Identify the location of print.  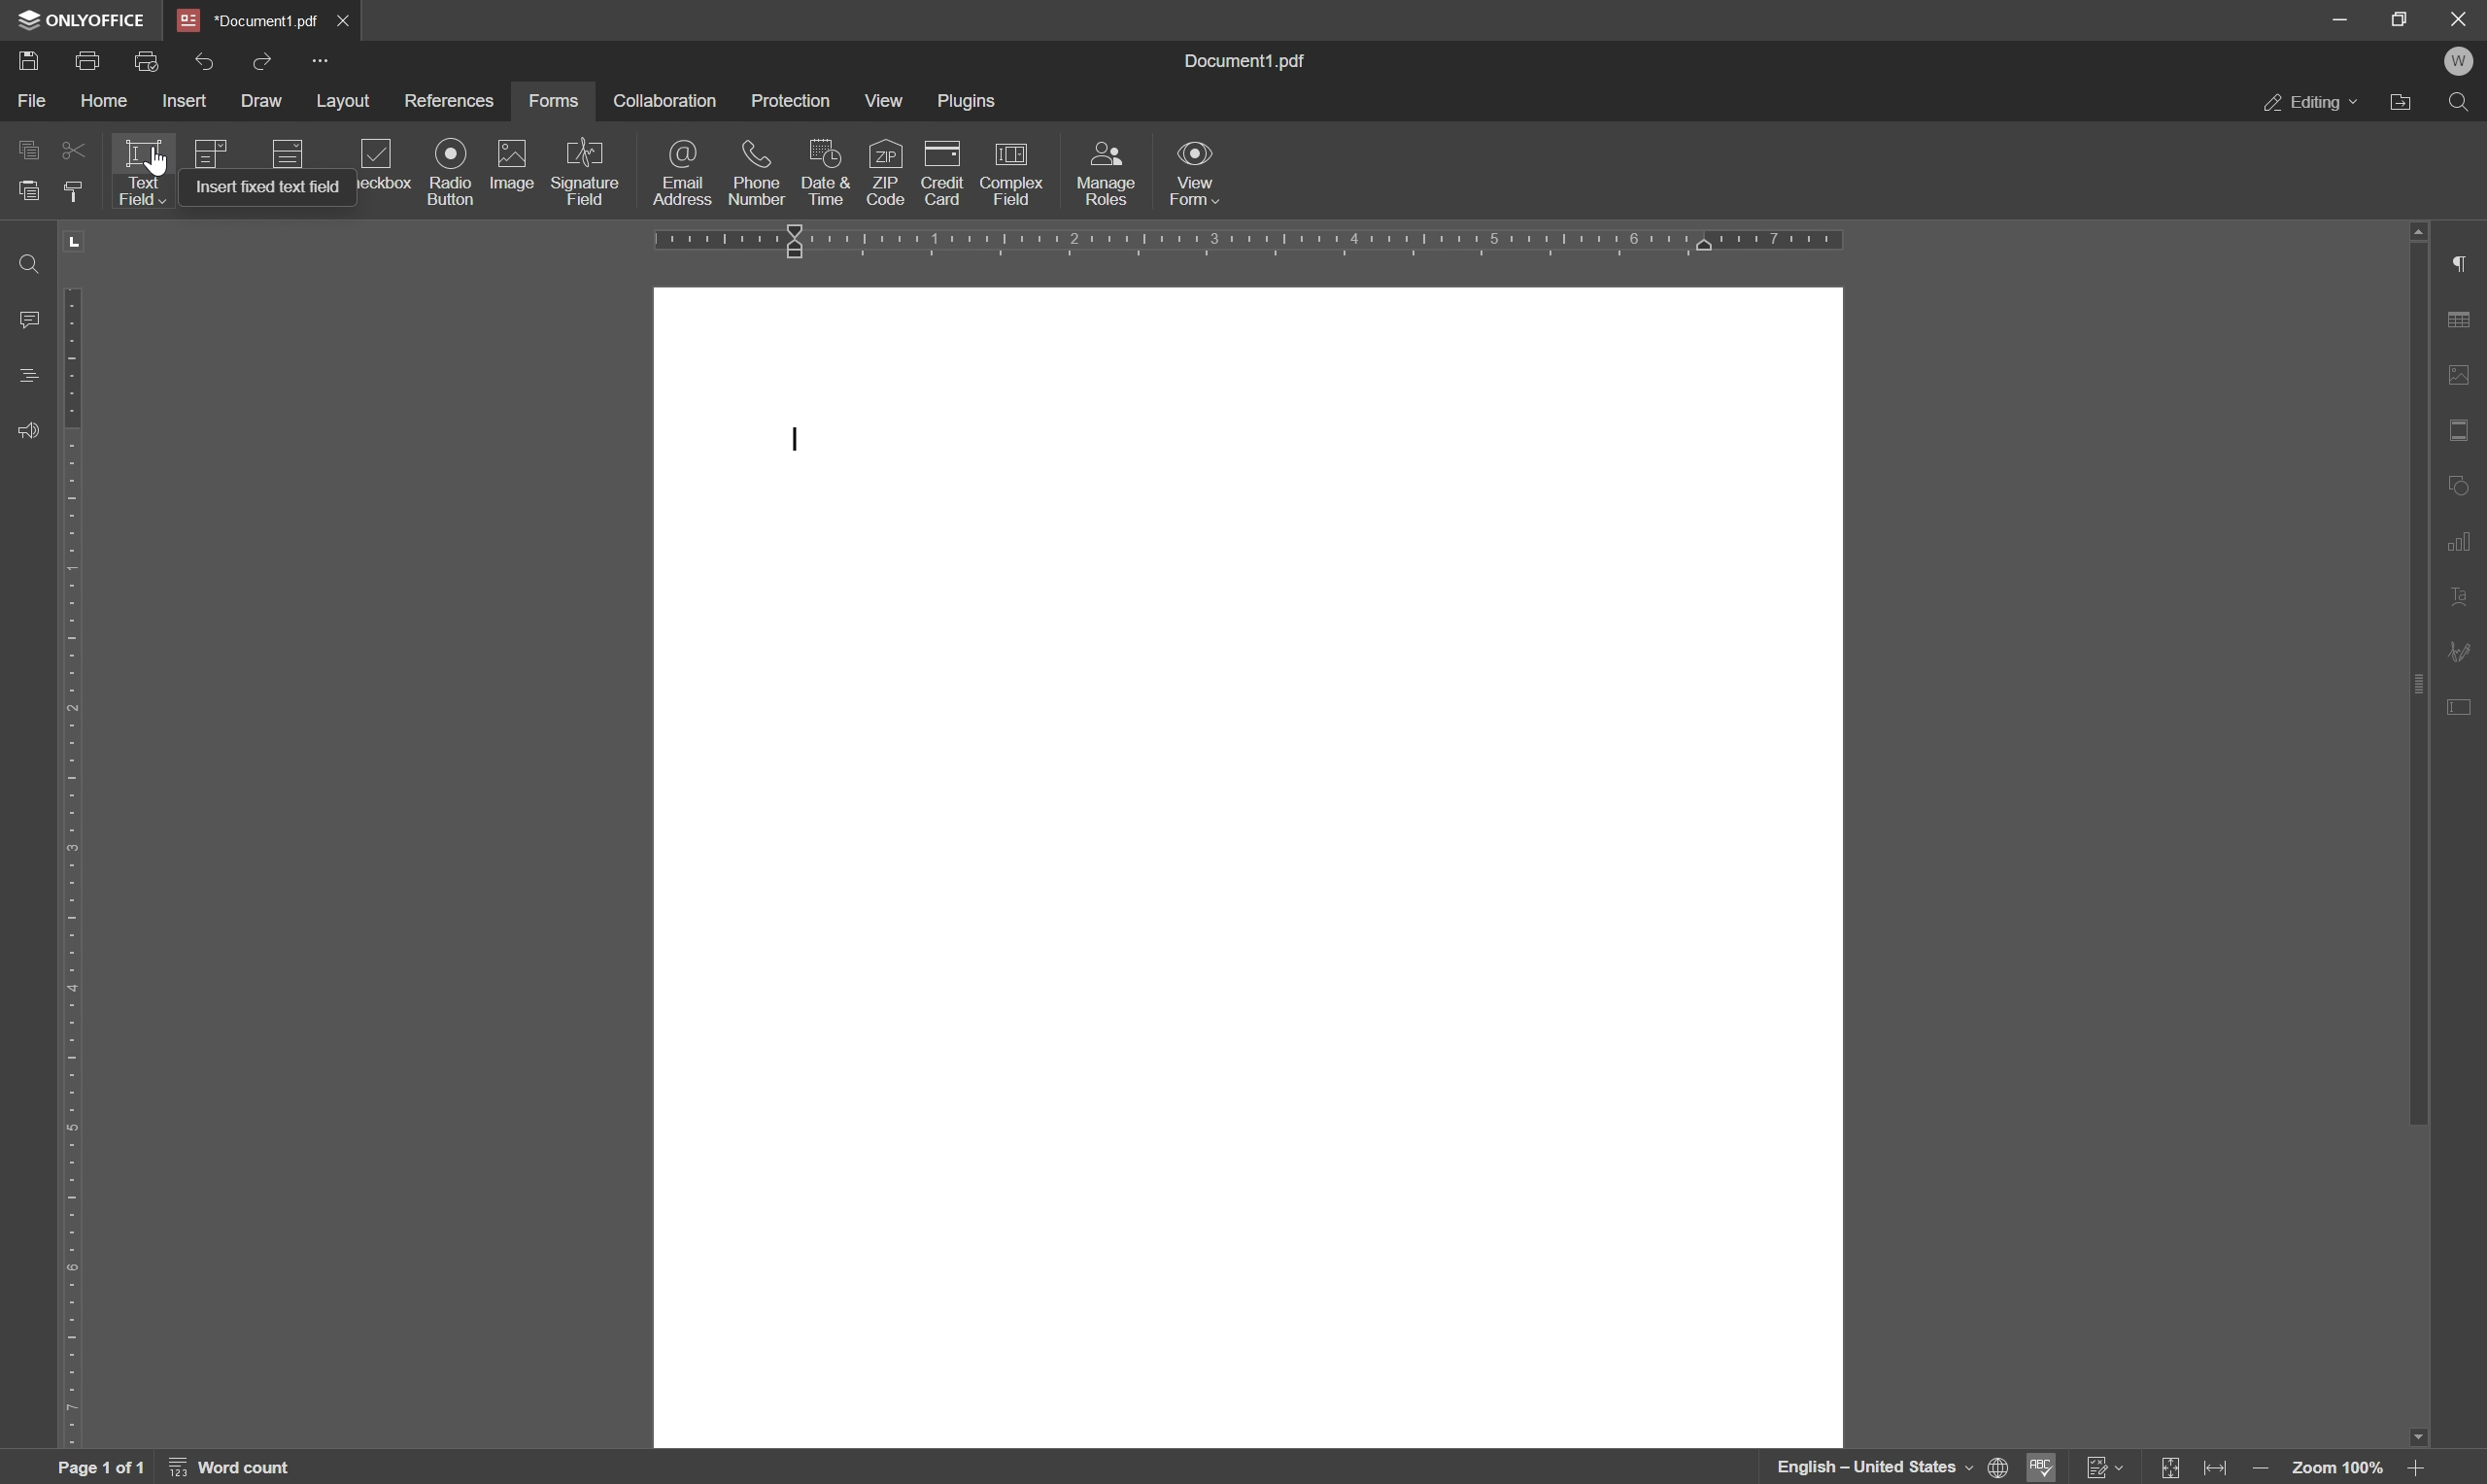
(90, 63).